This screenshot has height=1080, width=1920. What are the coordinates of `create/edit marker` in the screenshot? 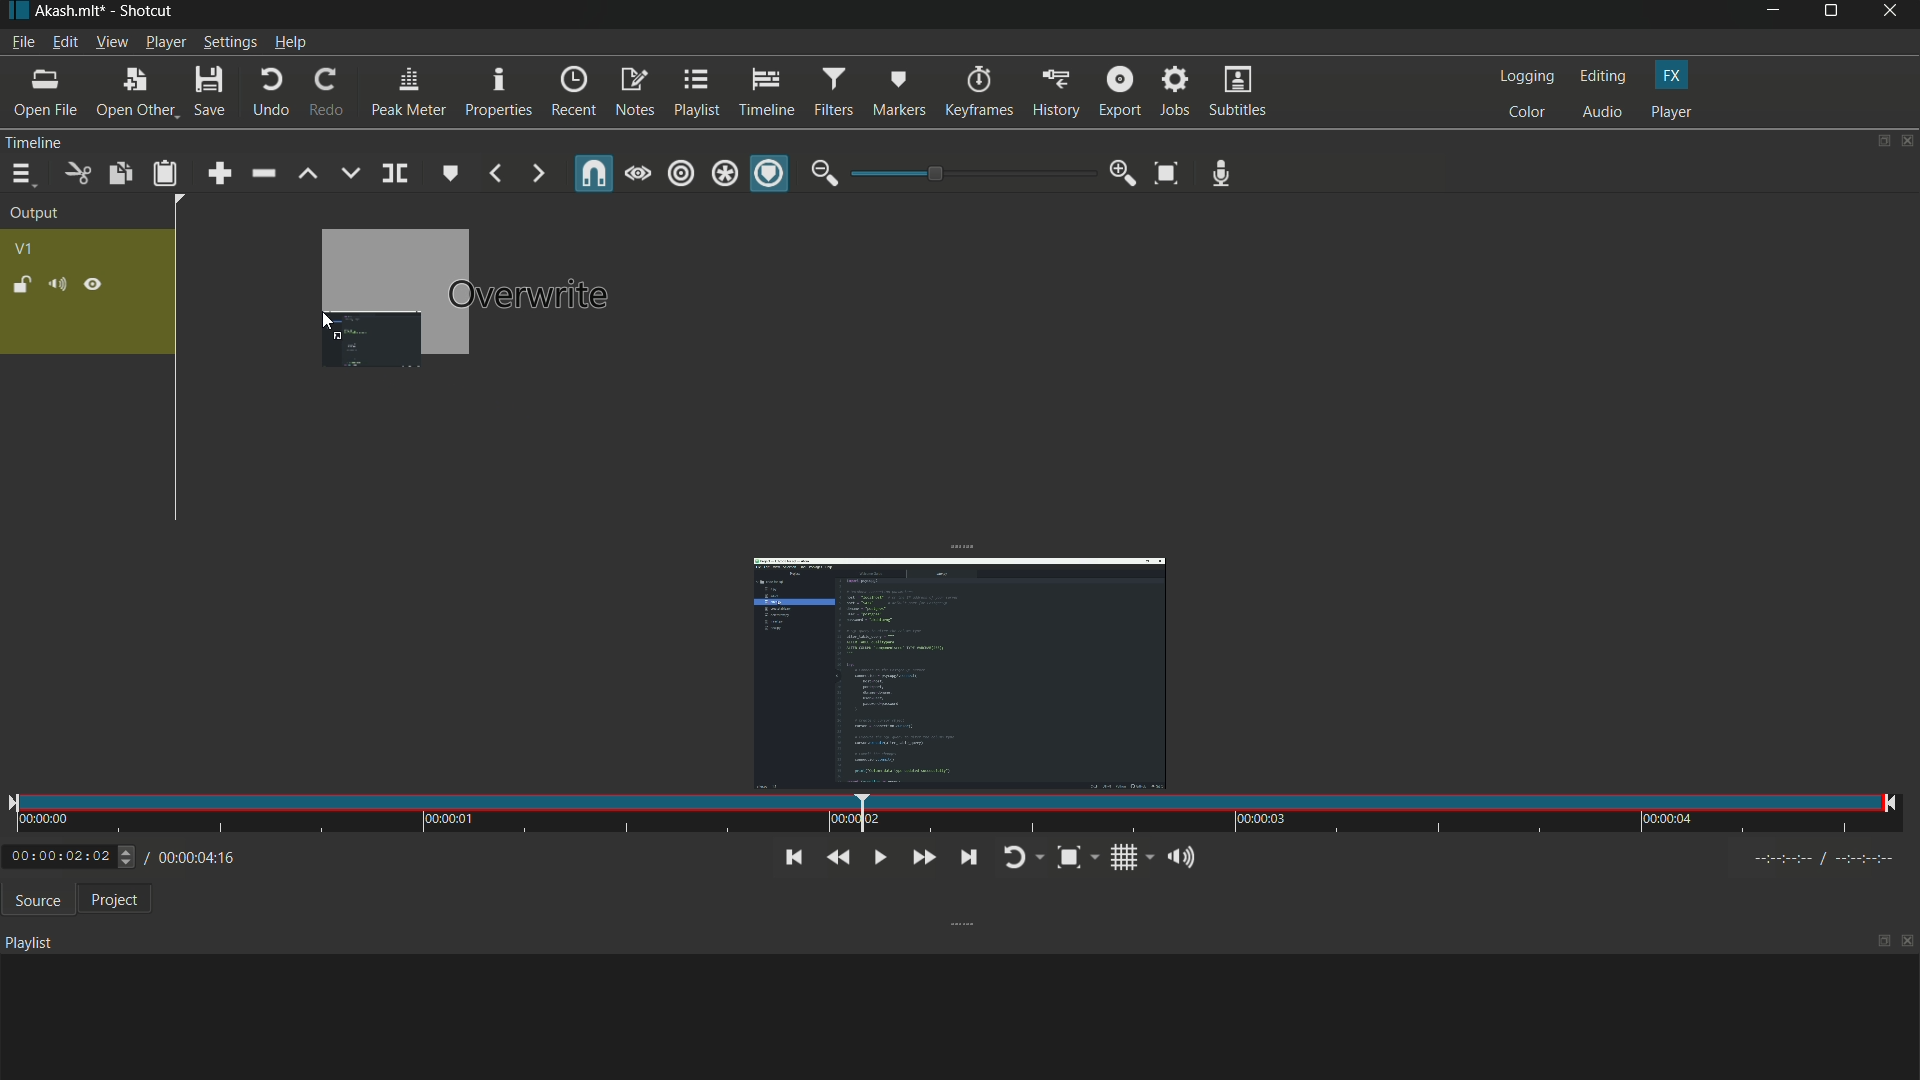 It's located at (449, 172).